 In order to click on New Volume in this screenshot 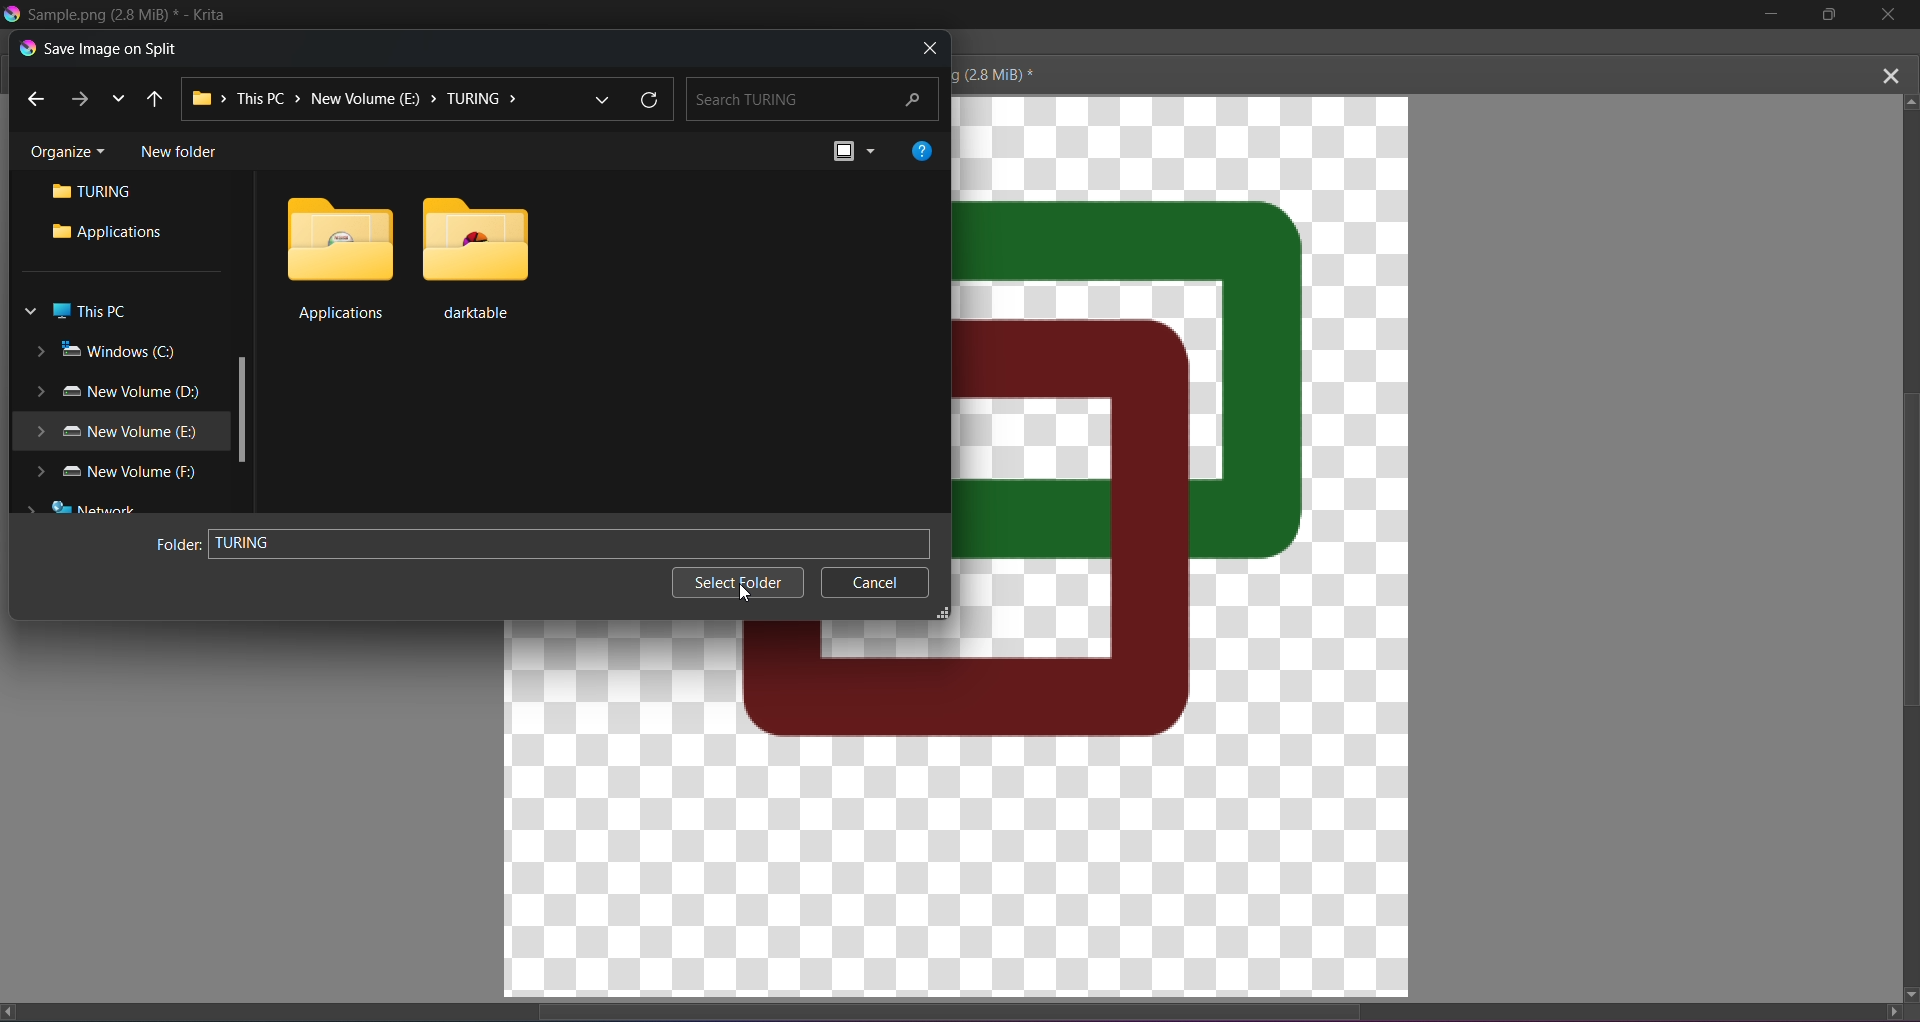, I will do `click(360, 100)`.